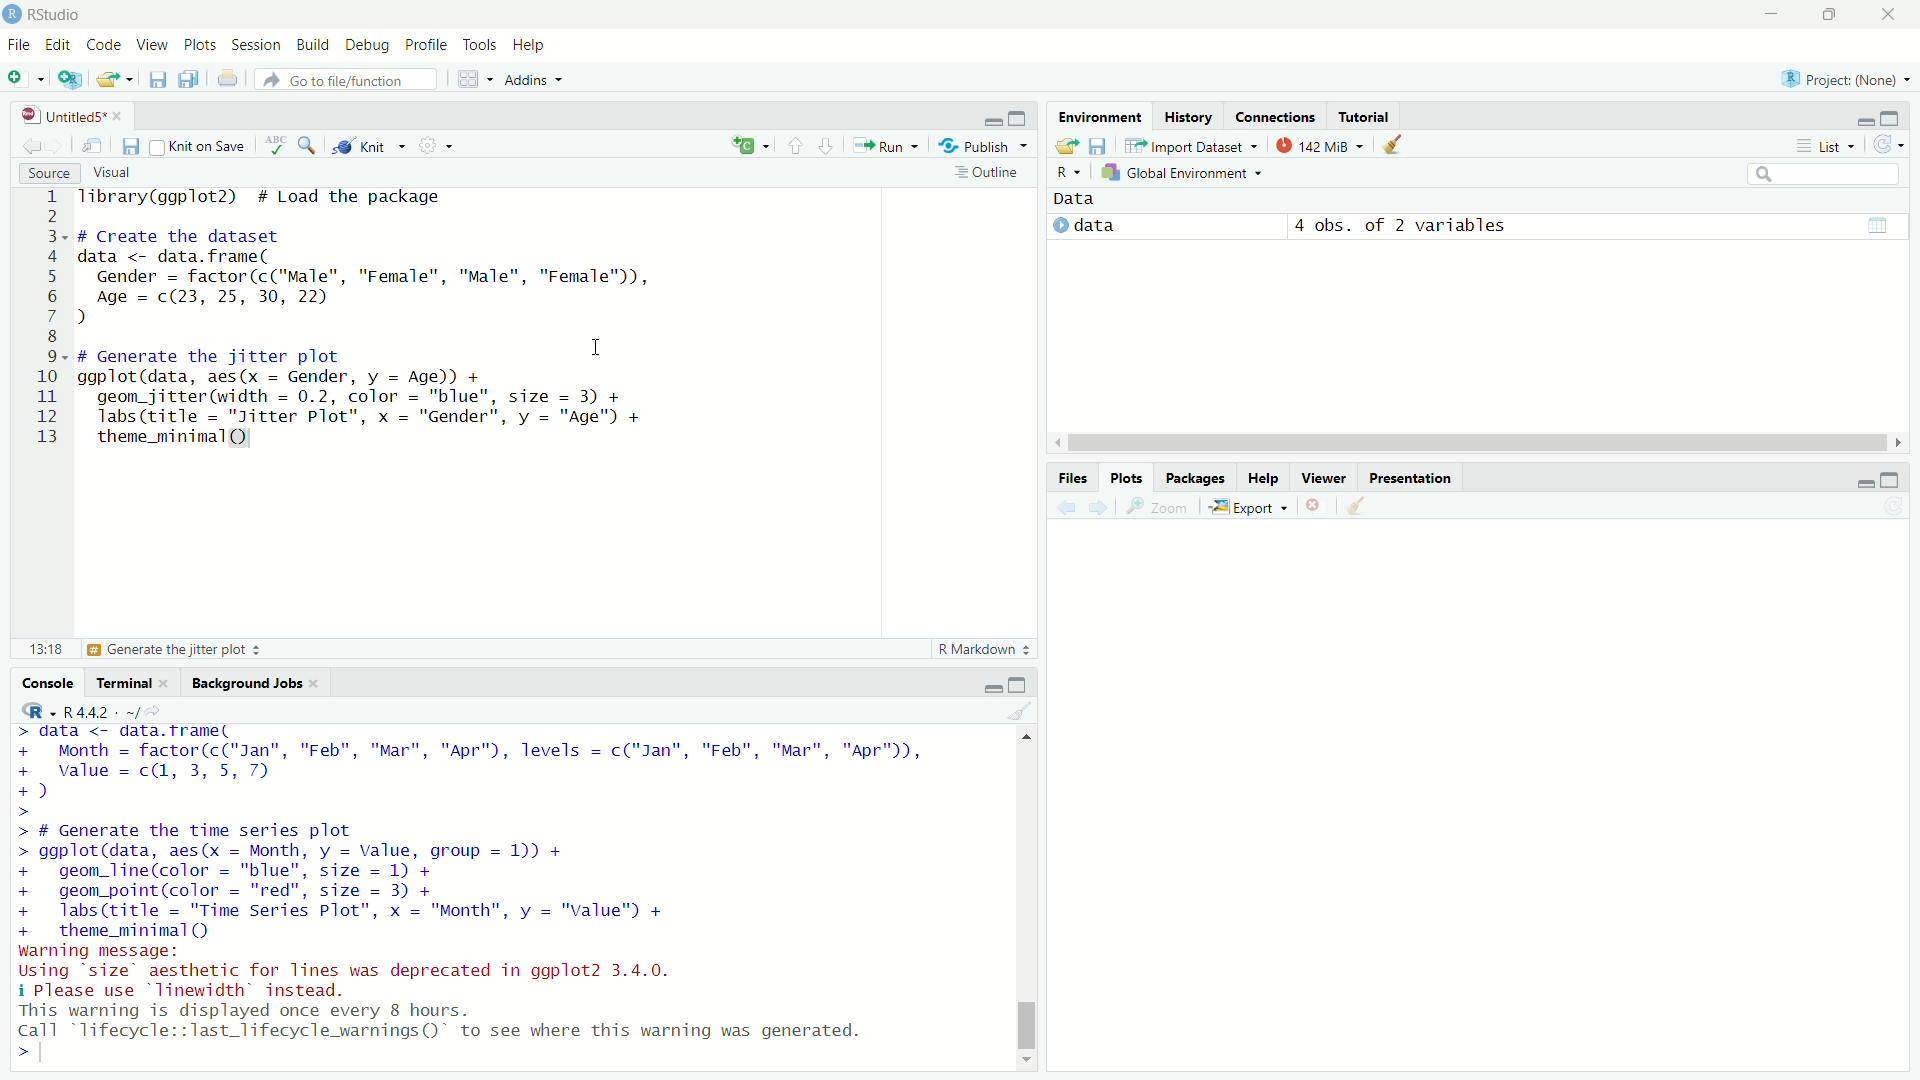  Describe the element at coordinates (158, 78) in the screenshot. I see `save current document` at that location.